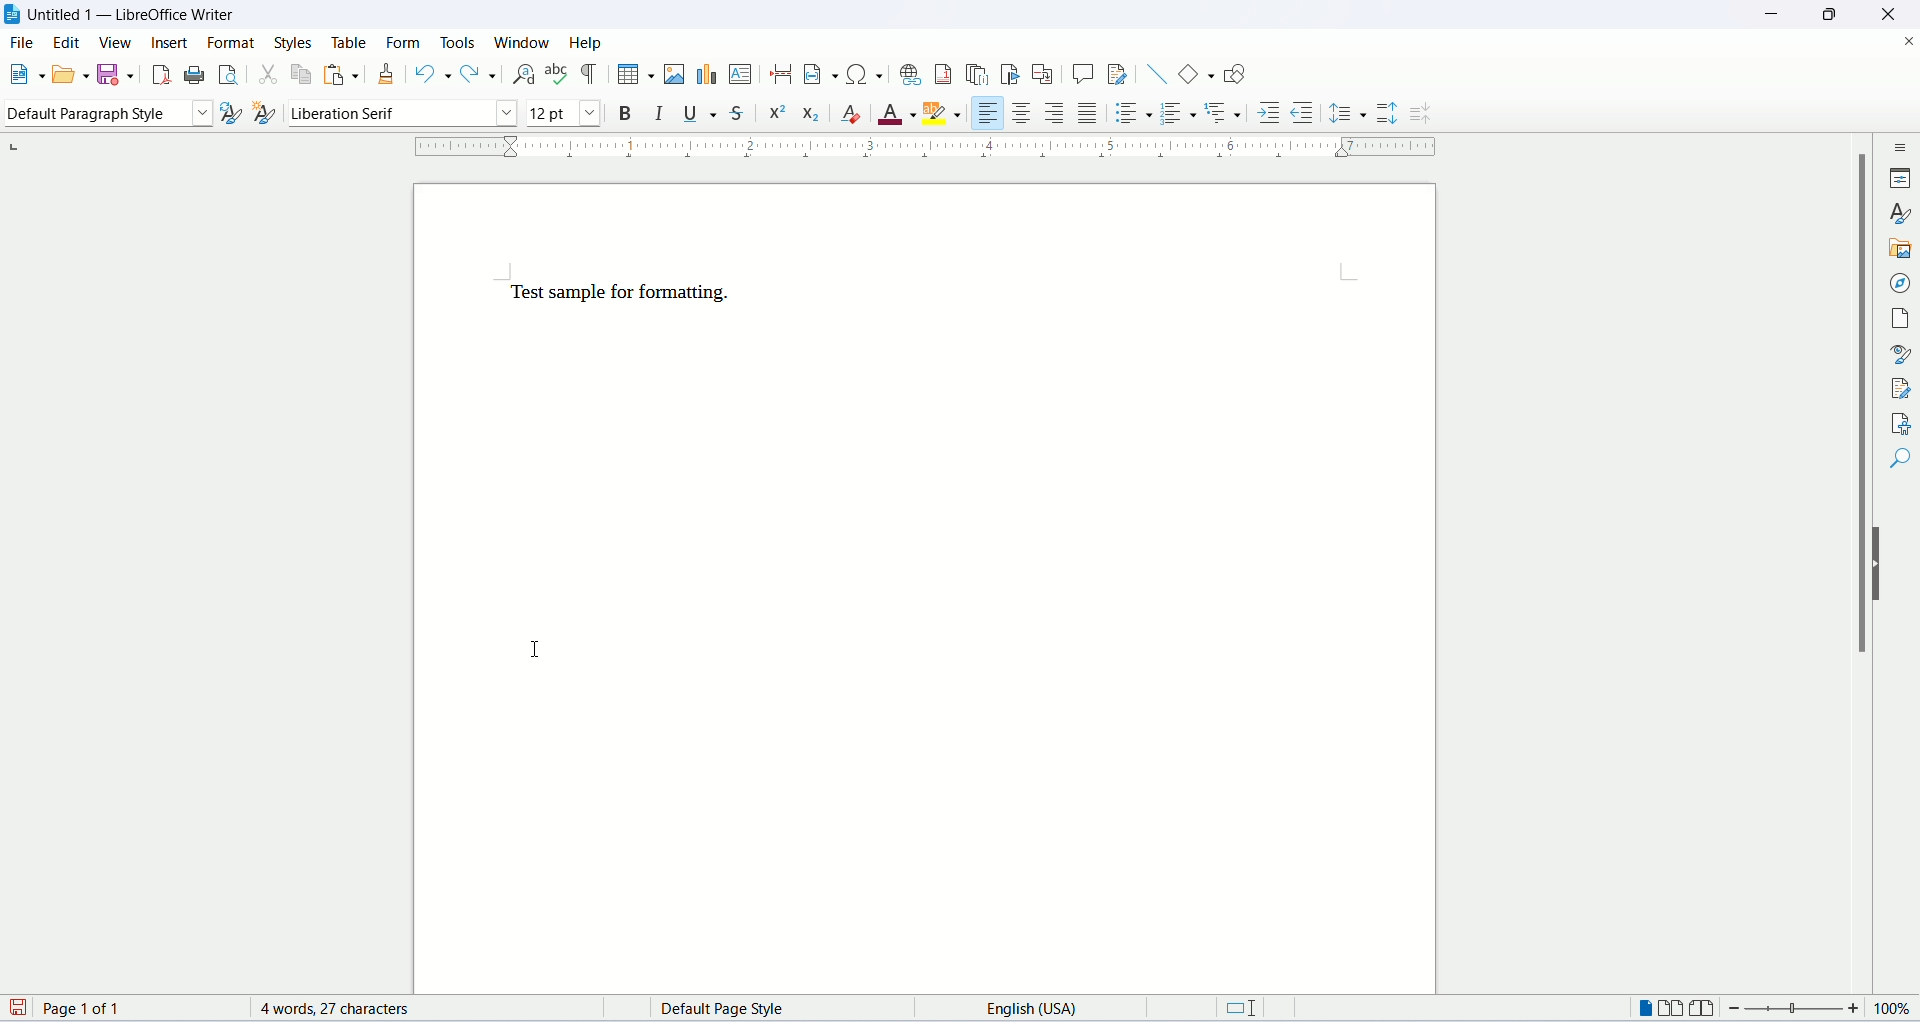 The height and width of the screenshot is (1022, 1920). Describe the element at coordinates (106, 117) in the screenshot. I see `paragraph style` at that location.